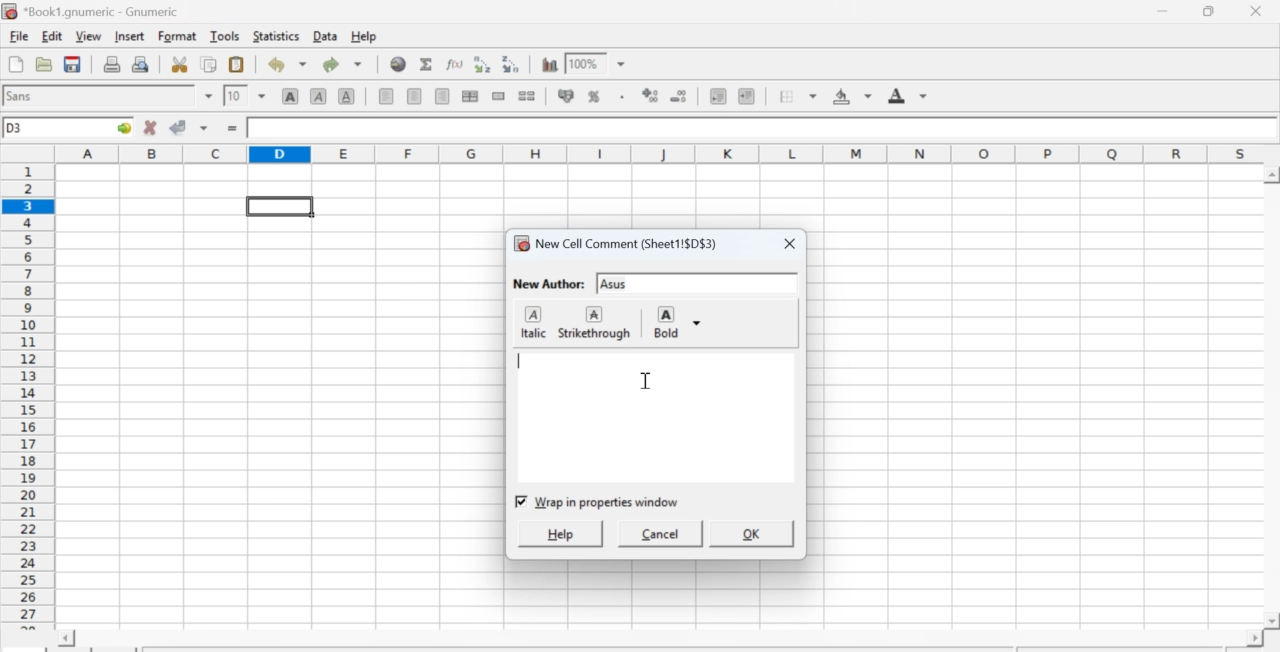 The width and height of the screenshot is (1280, 652). What do you see at coordinates (30, 396) in the screenshot?
I see `numbering column` at bounding box center [30, 396].